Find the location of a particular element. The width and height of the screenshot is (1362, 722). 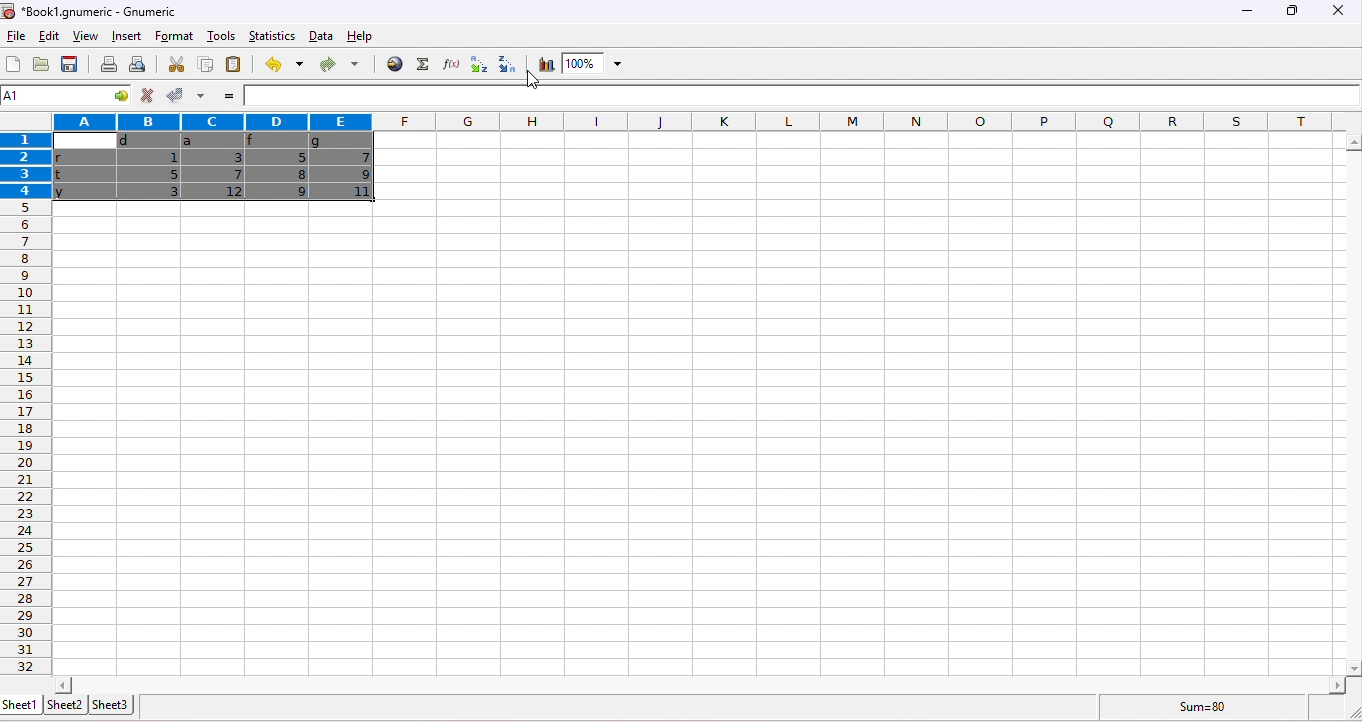

hyperlink is located at coordinates (392, 63).